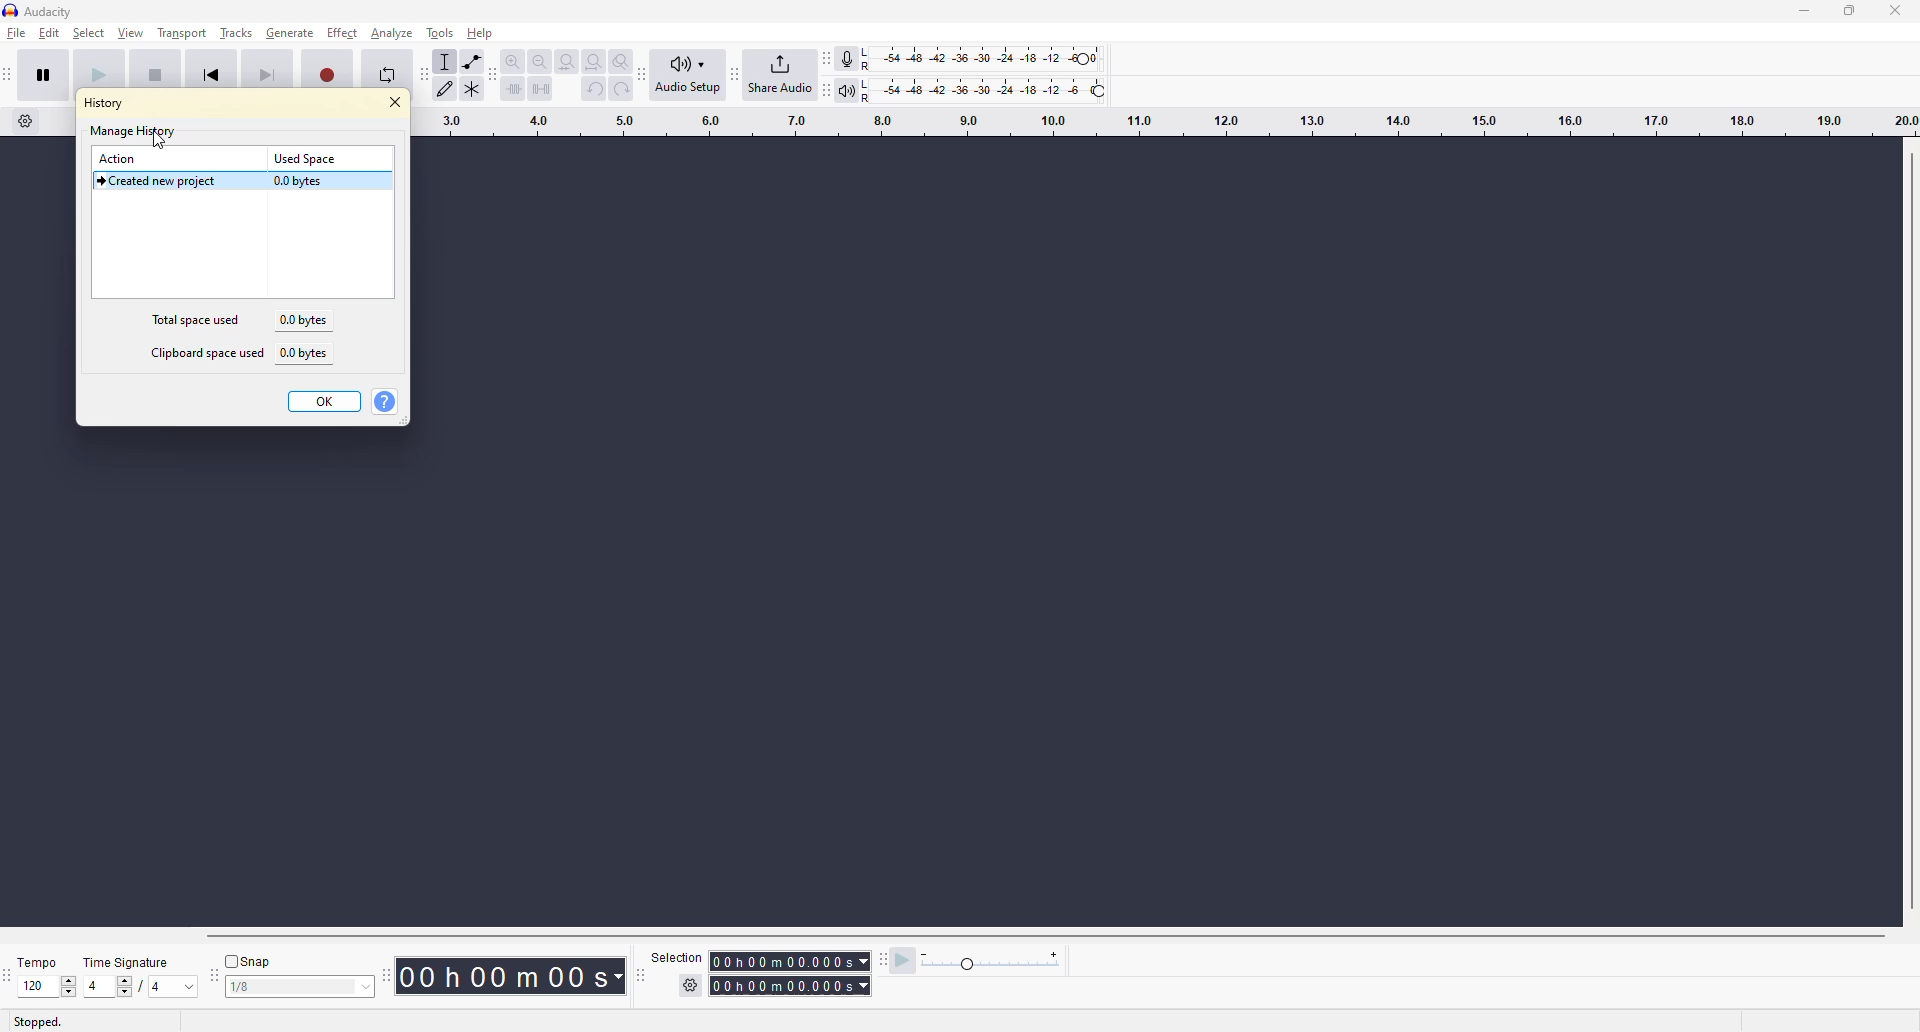 This screenshot has width=1920, height=1032. I want to click on audio setup, so click(694, 74).